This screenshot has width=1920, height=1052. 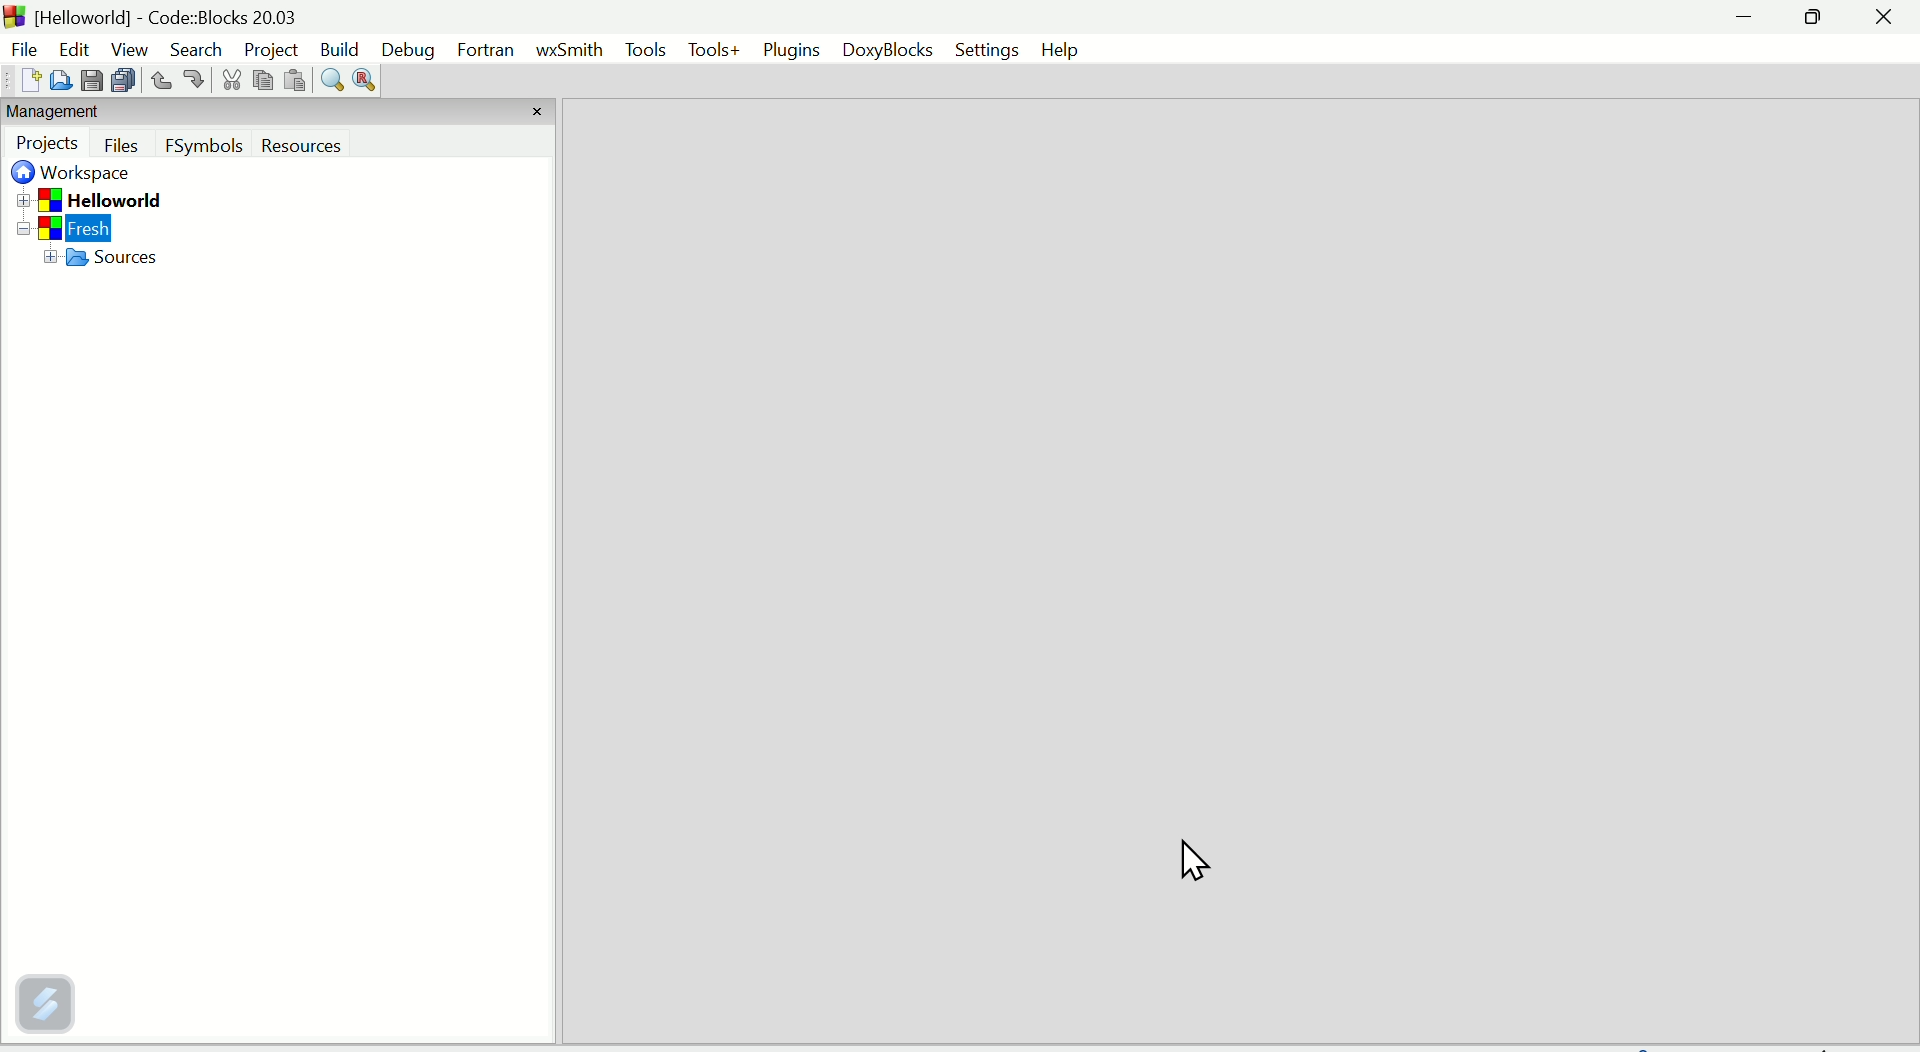 What do you see at coordinates (712, 50) in the screenshot?
I see `Tools` at bounding box center [712, 50].